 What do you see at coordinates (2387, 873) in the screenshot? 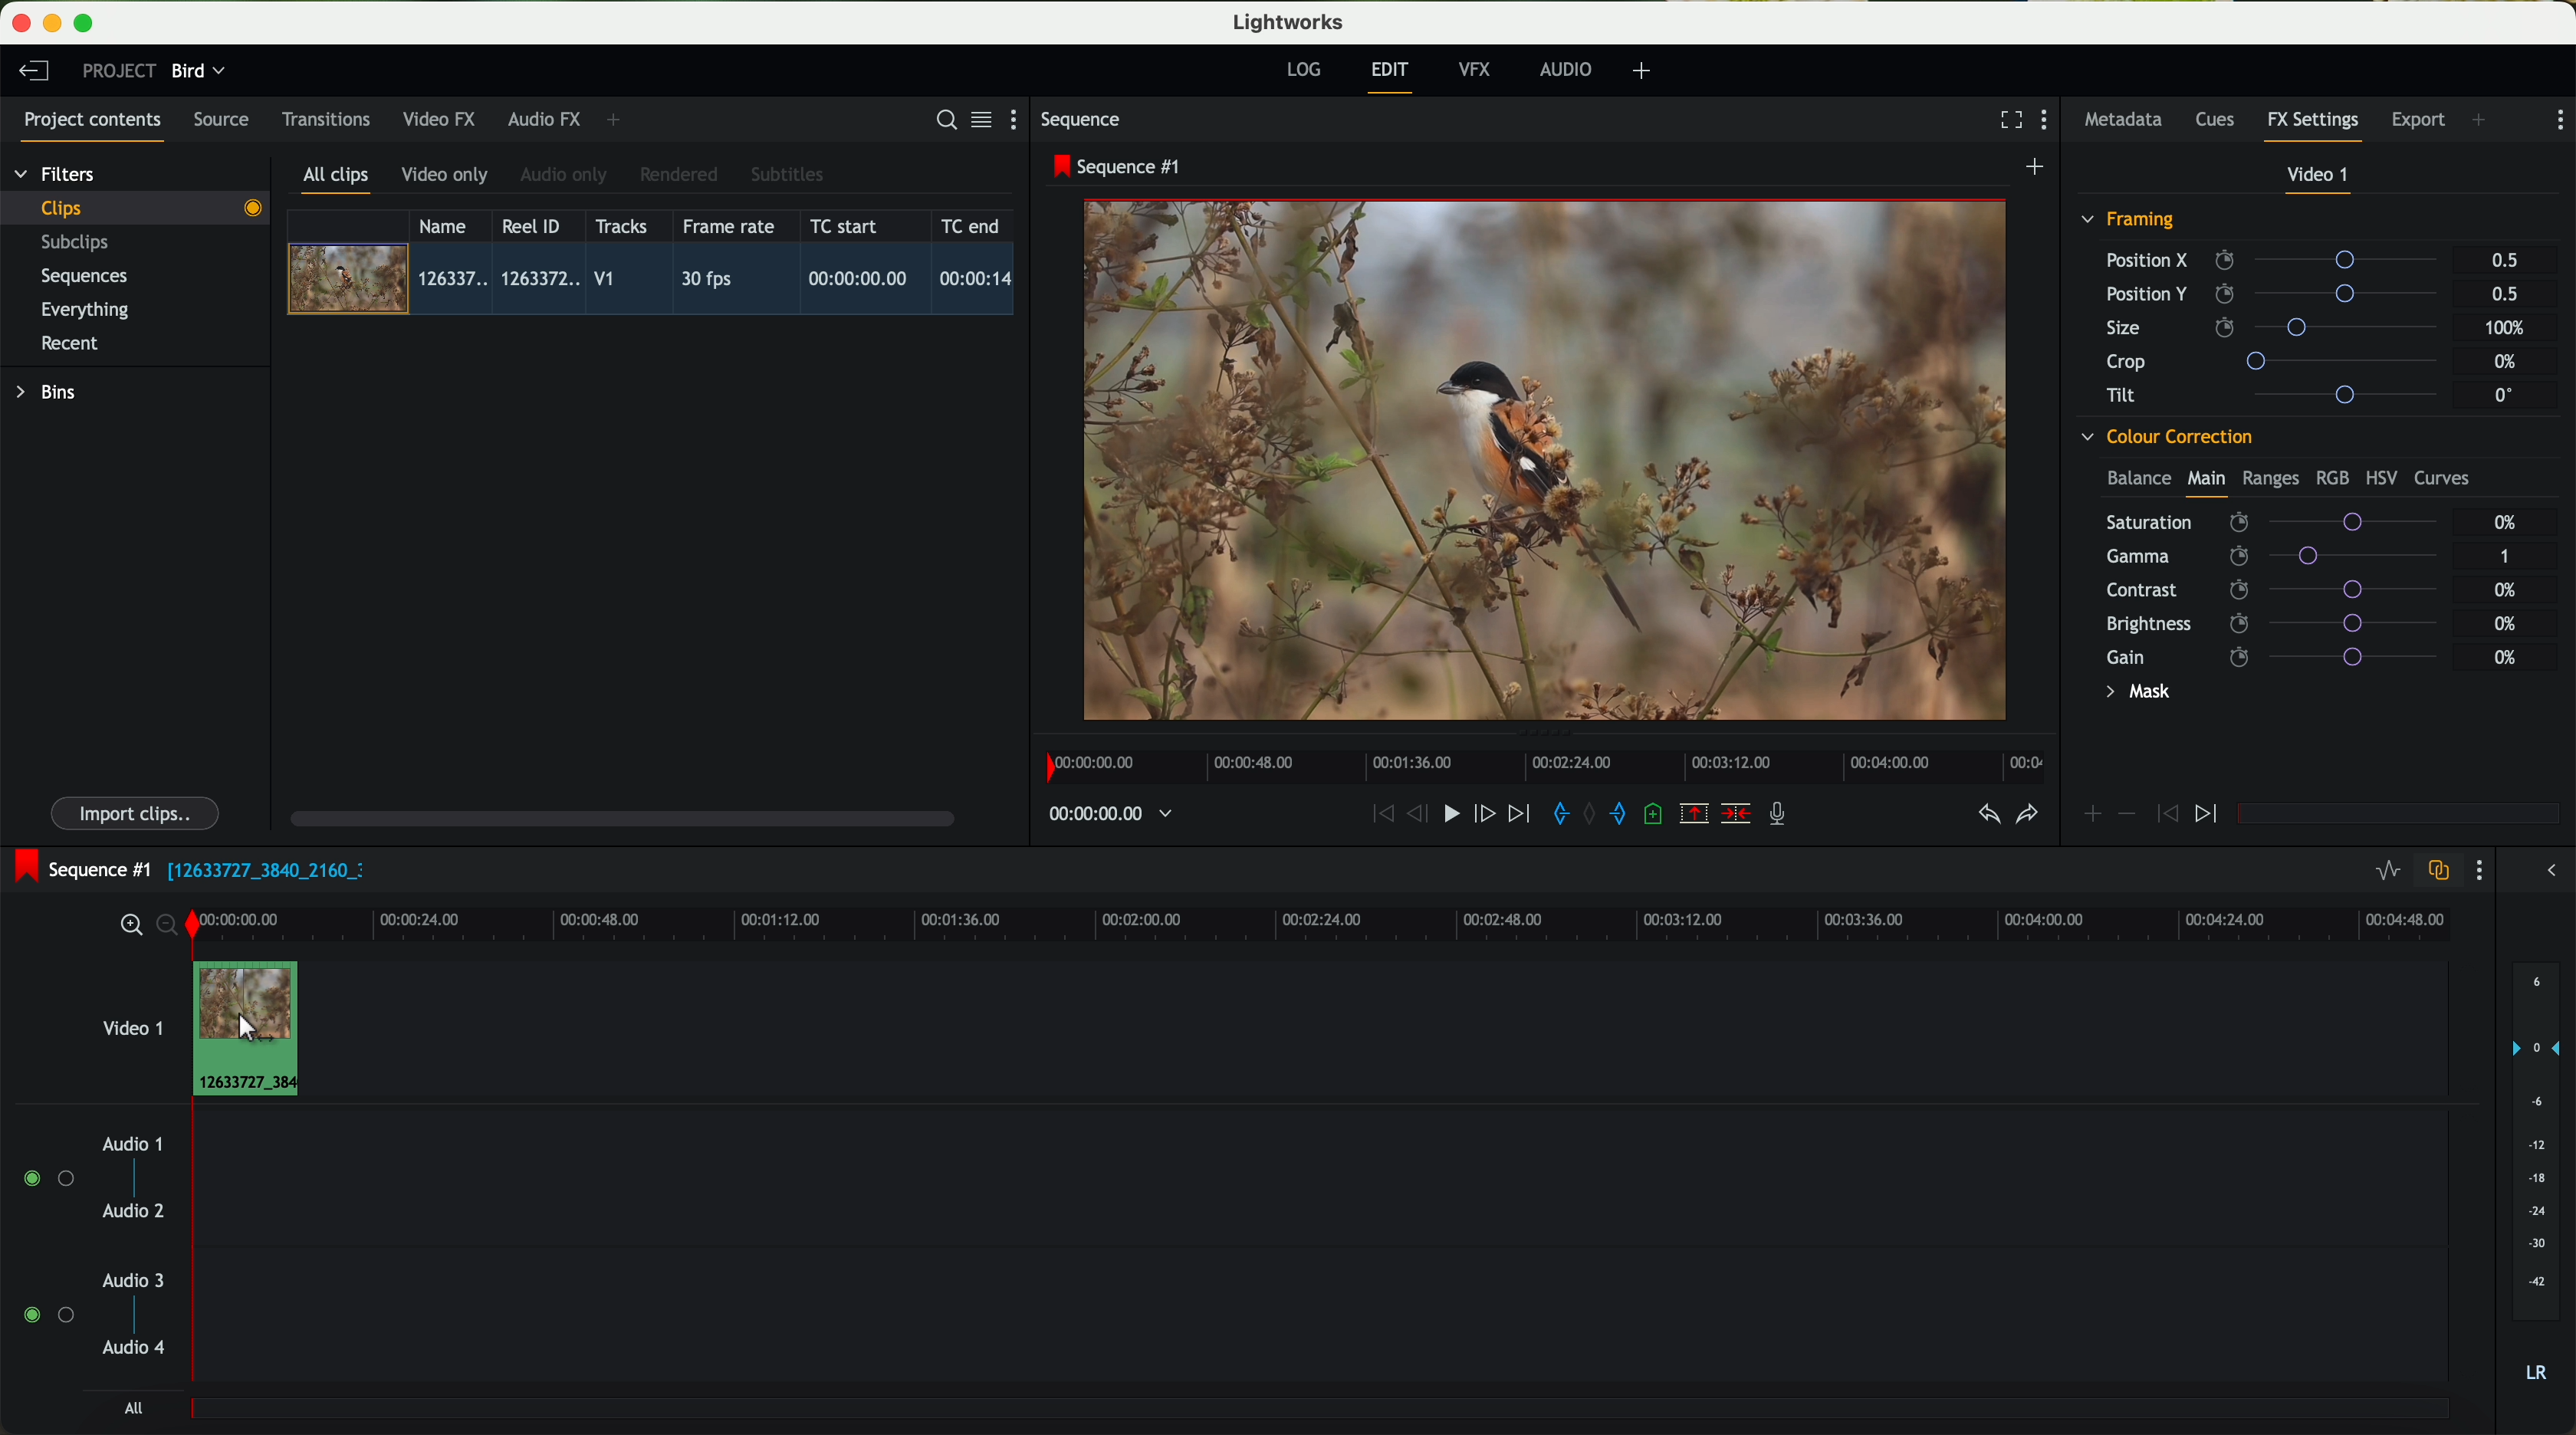
I see `toggle audio levels editing` at bounding box center [2387, 873].